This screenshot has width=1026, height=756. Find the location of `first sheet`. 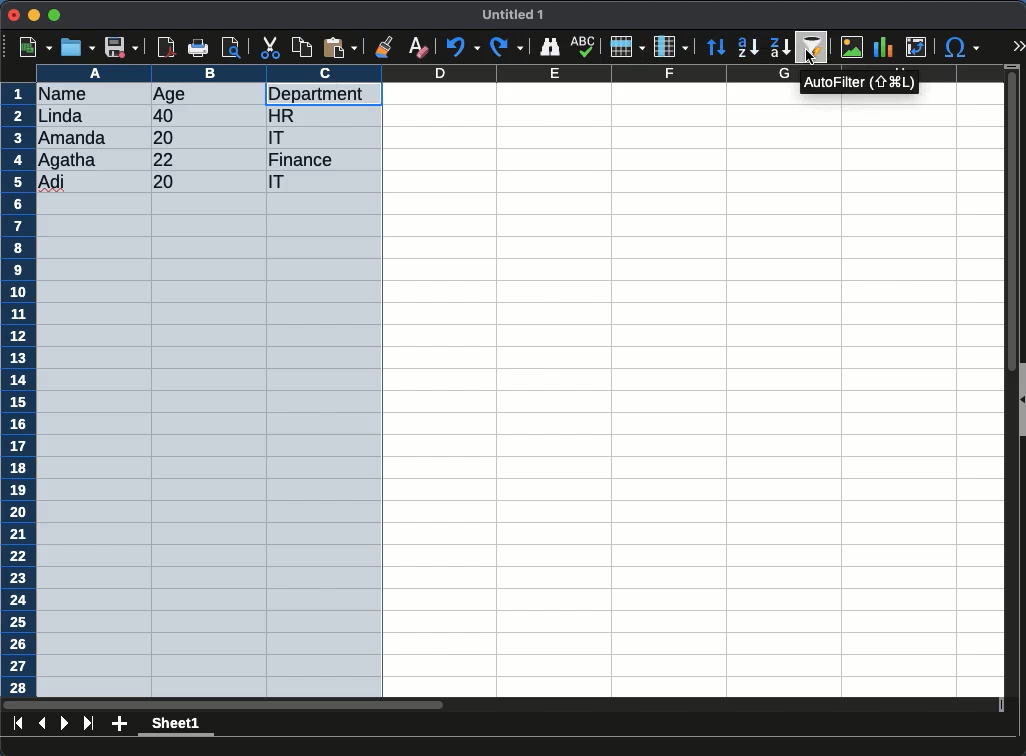

first sheet is located at coordinates (18, 723).